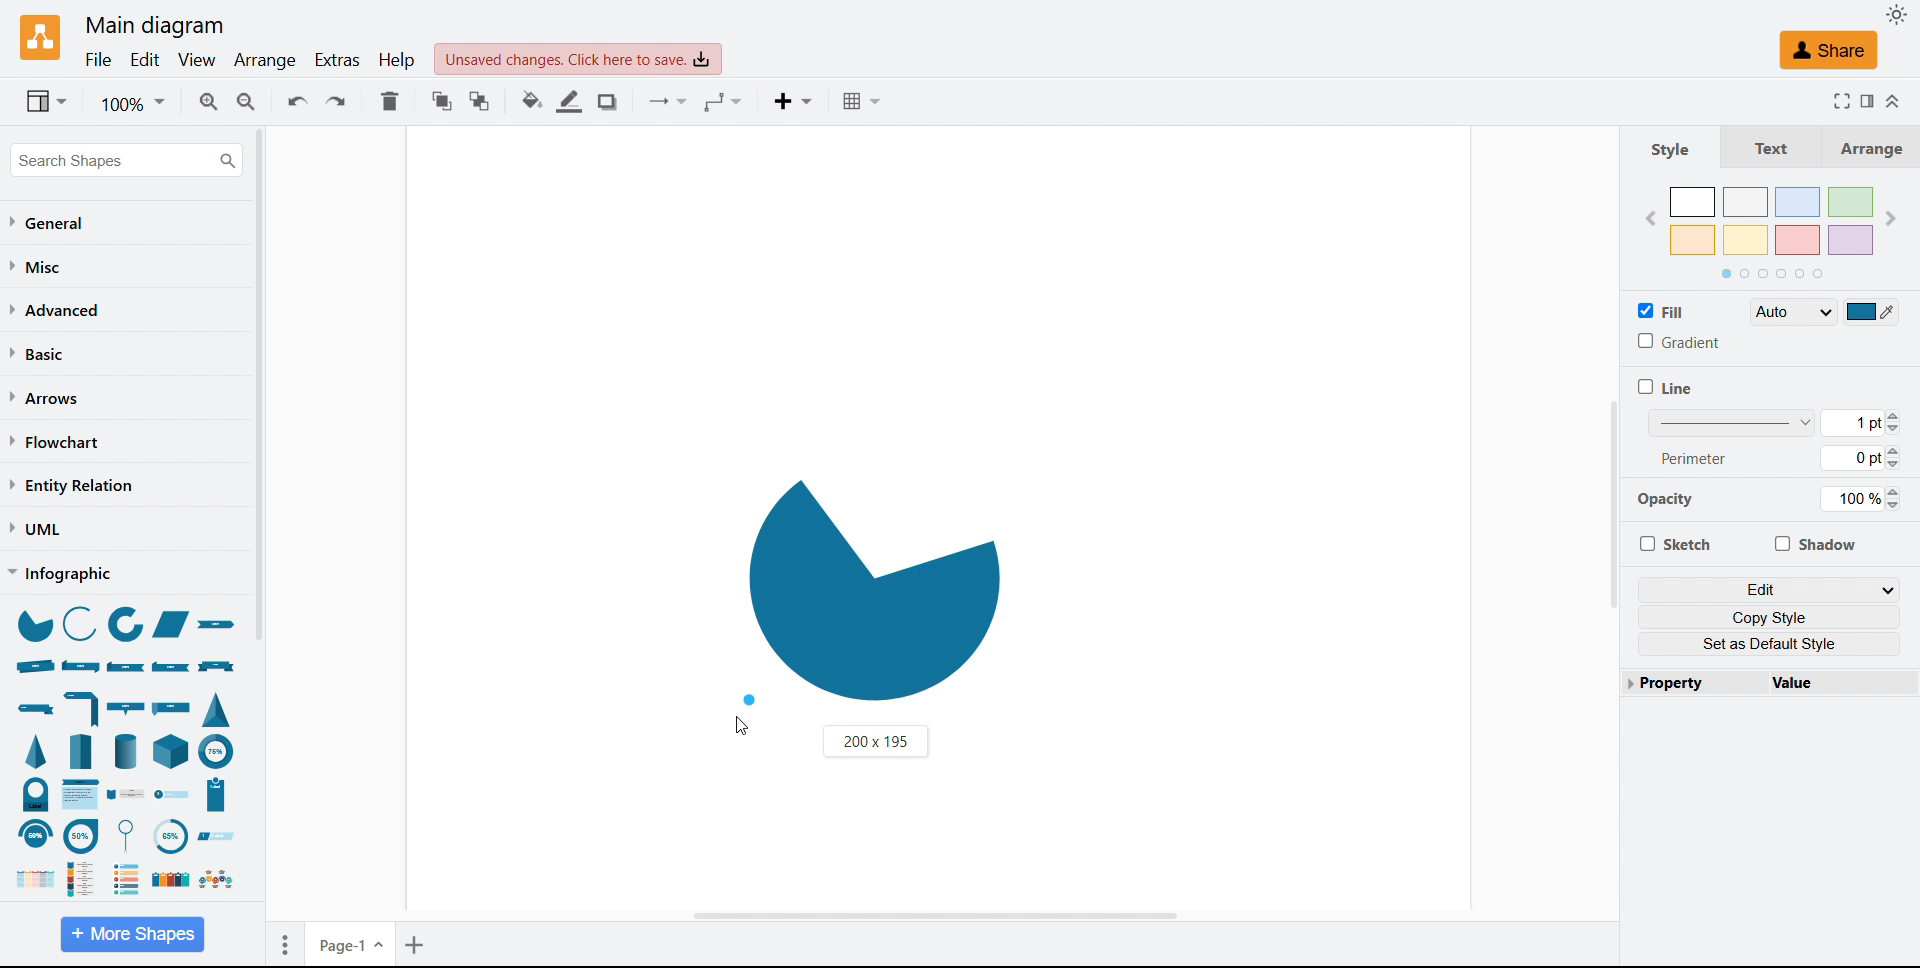 This screenshot has width=1920, height=968. Describe the element at coordinates (171, 625) in the screenshot. I see `trapezoid` at that location.